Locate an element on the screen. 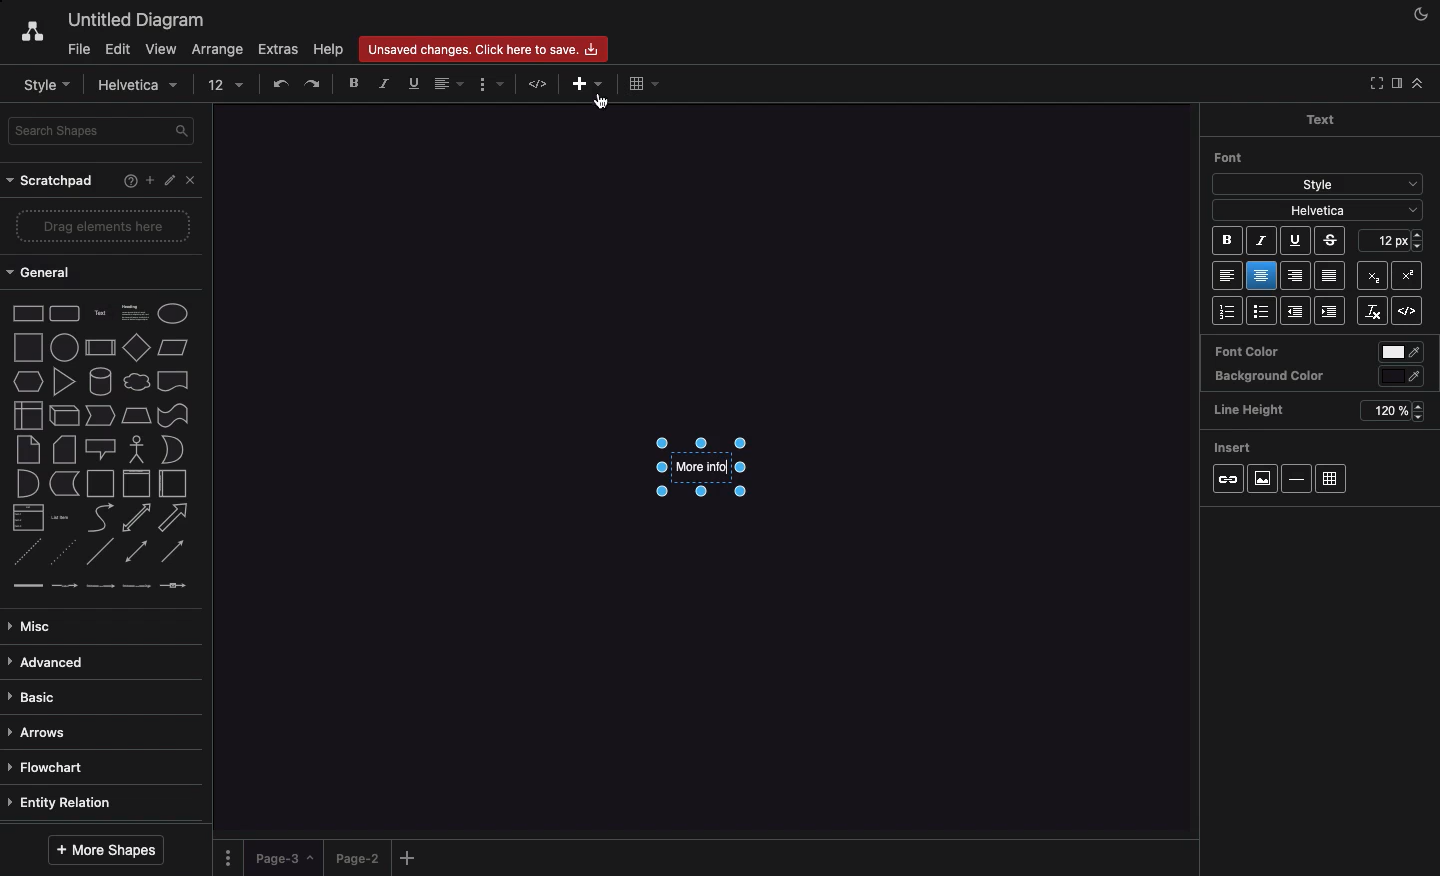 Image resolution: width=1440 pixels, height=876 pixels. rounded rectangle is located at coordinates (65, 312).